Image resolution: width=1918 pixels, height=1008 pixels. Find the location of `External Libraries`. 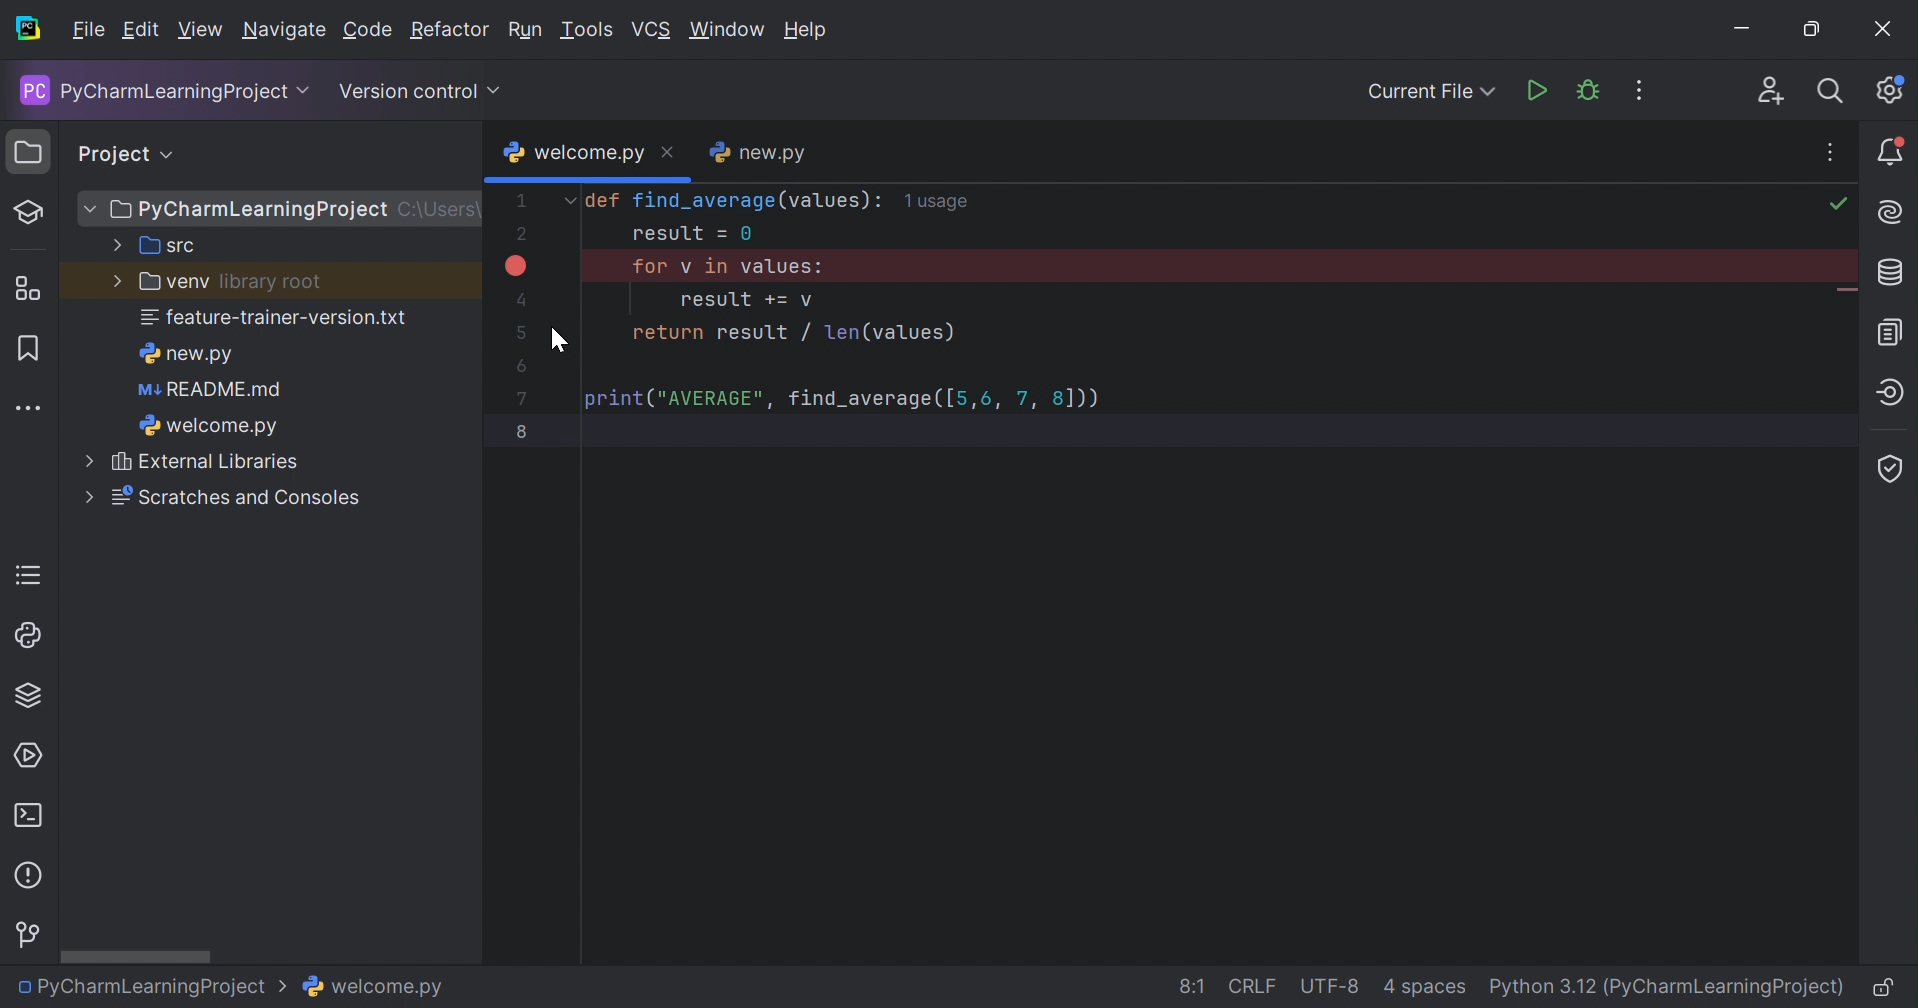

External Libraries is located at coordinates (199, 464).